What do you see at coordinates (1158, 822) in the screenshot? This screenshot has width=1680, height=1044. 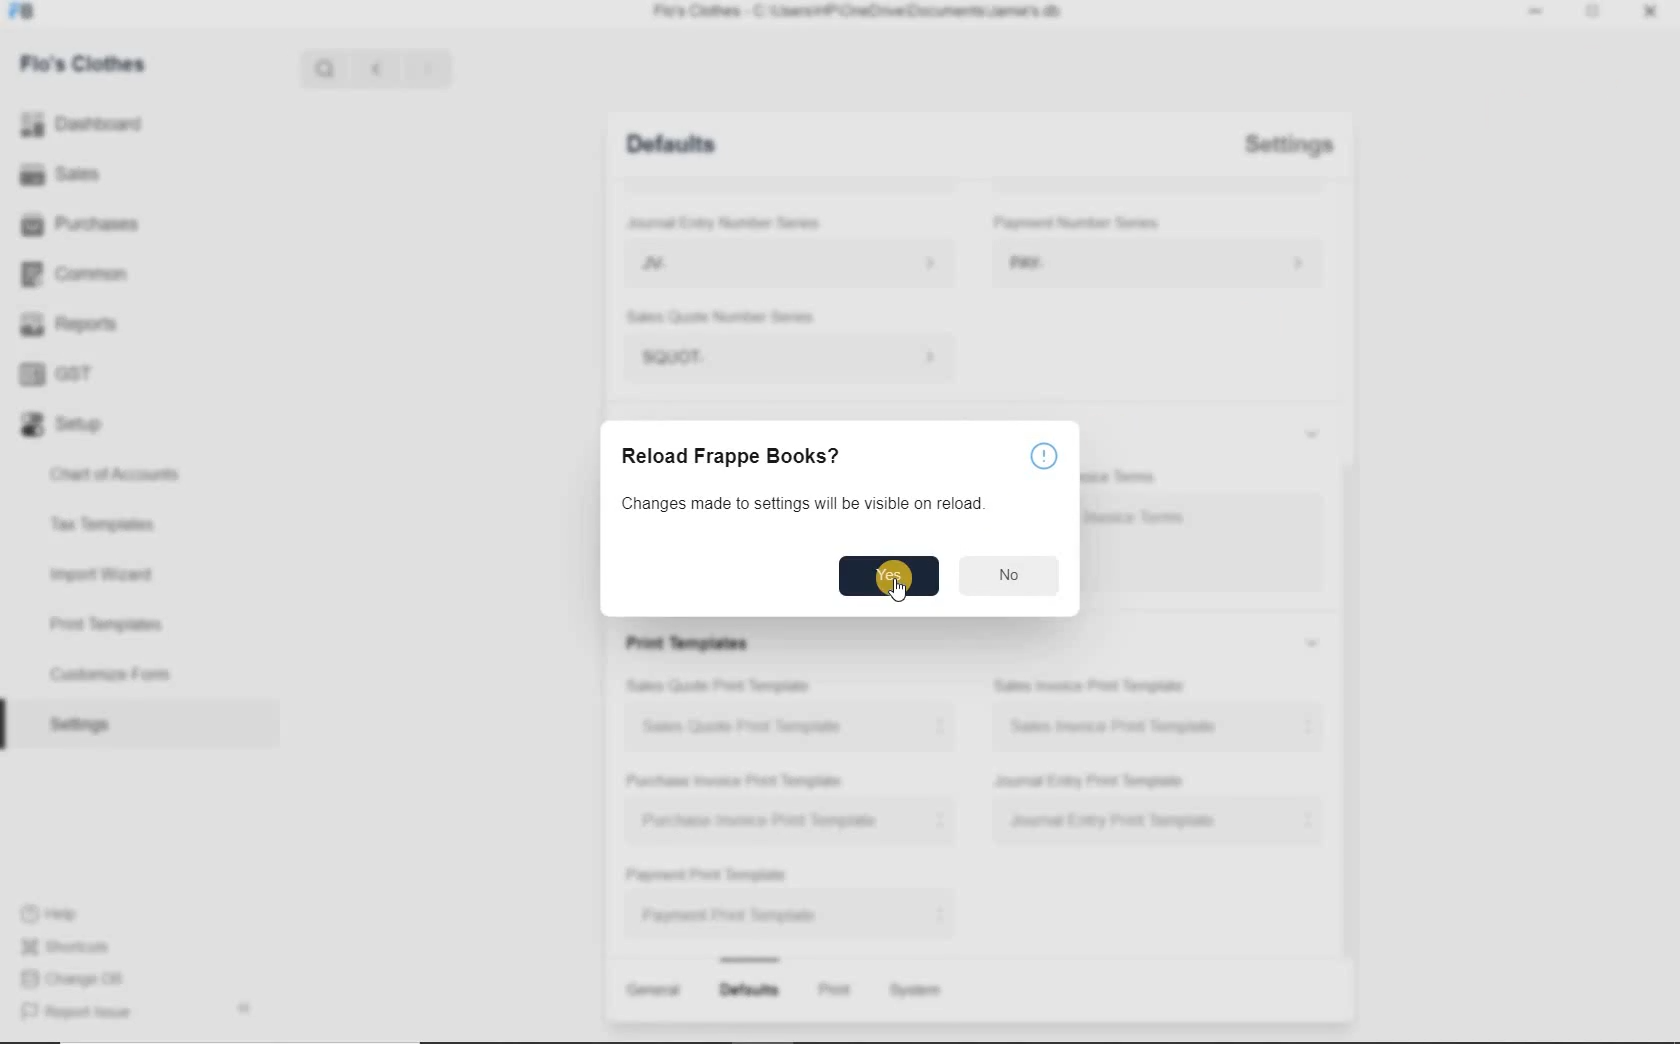 I see `Journal Entry Print Template` at bounding box center [1158, 822].